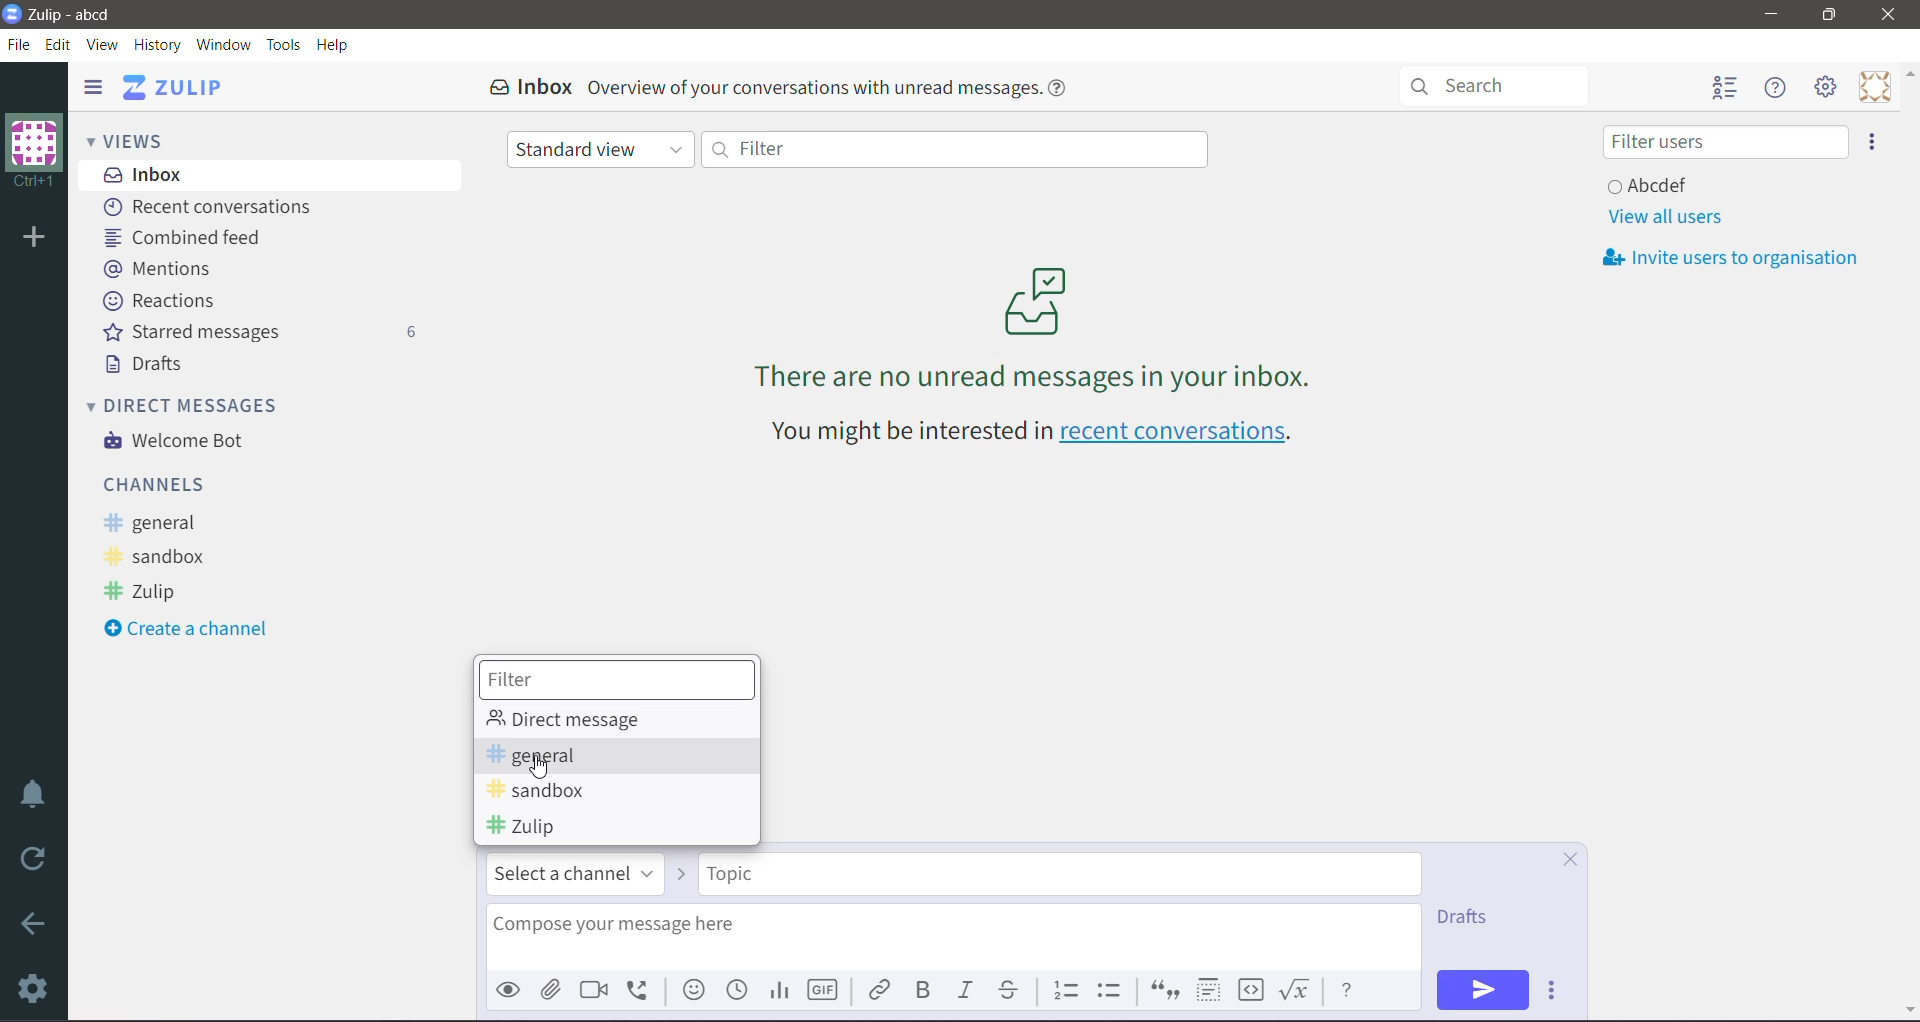 The image size is (1920, 1022). Describe the element at coordinates (19, 45) in the screenshot. I see `File` at that location.